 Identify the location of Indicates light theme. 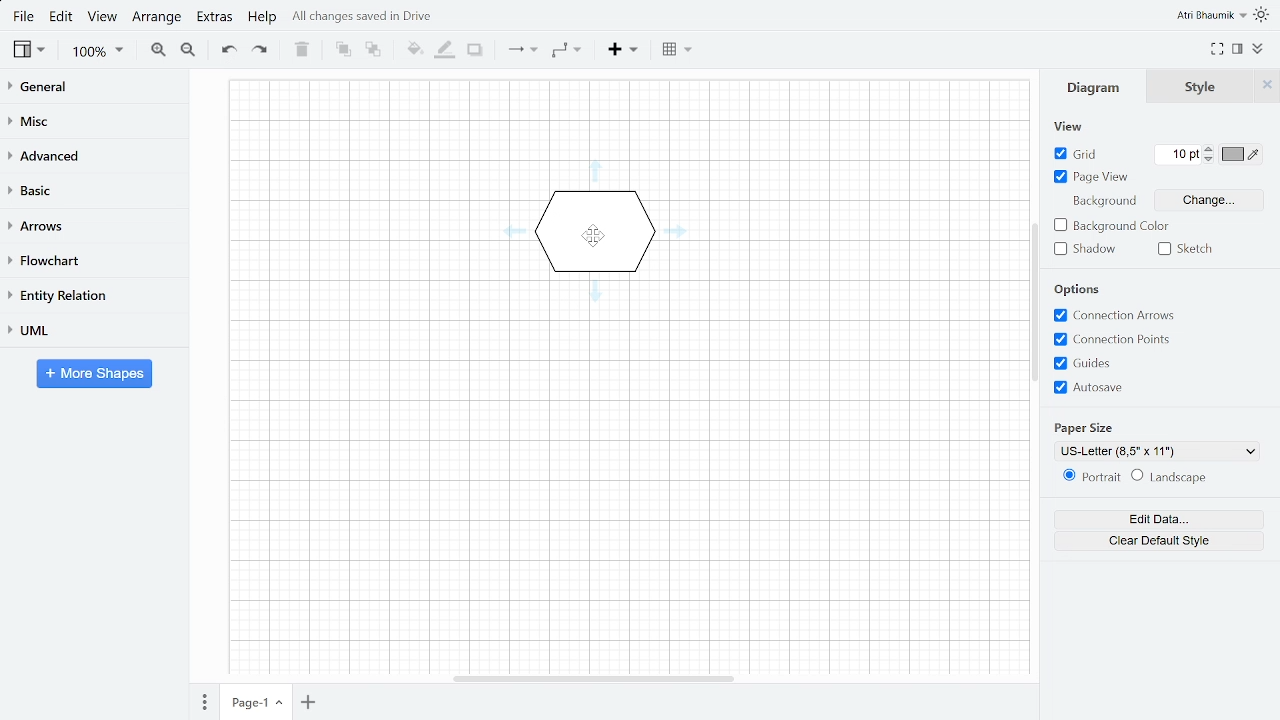
(1264, 16).